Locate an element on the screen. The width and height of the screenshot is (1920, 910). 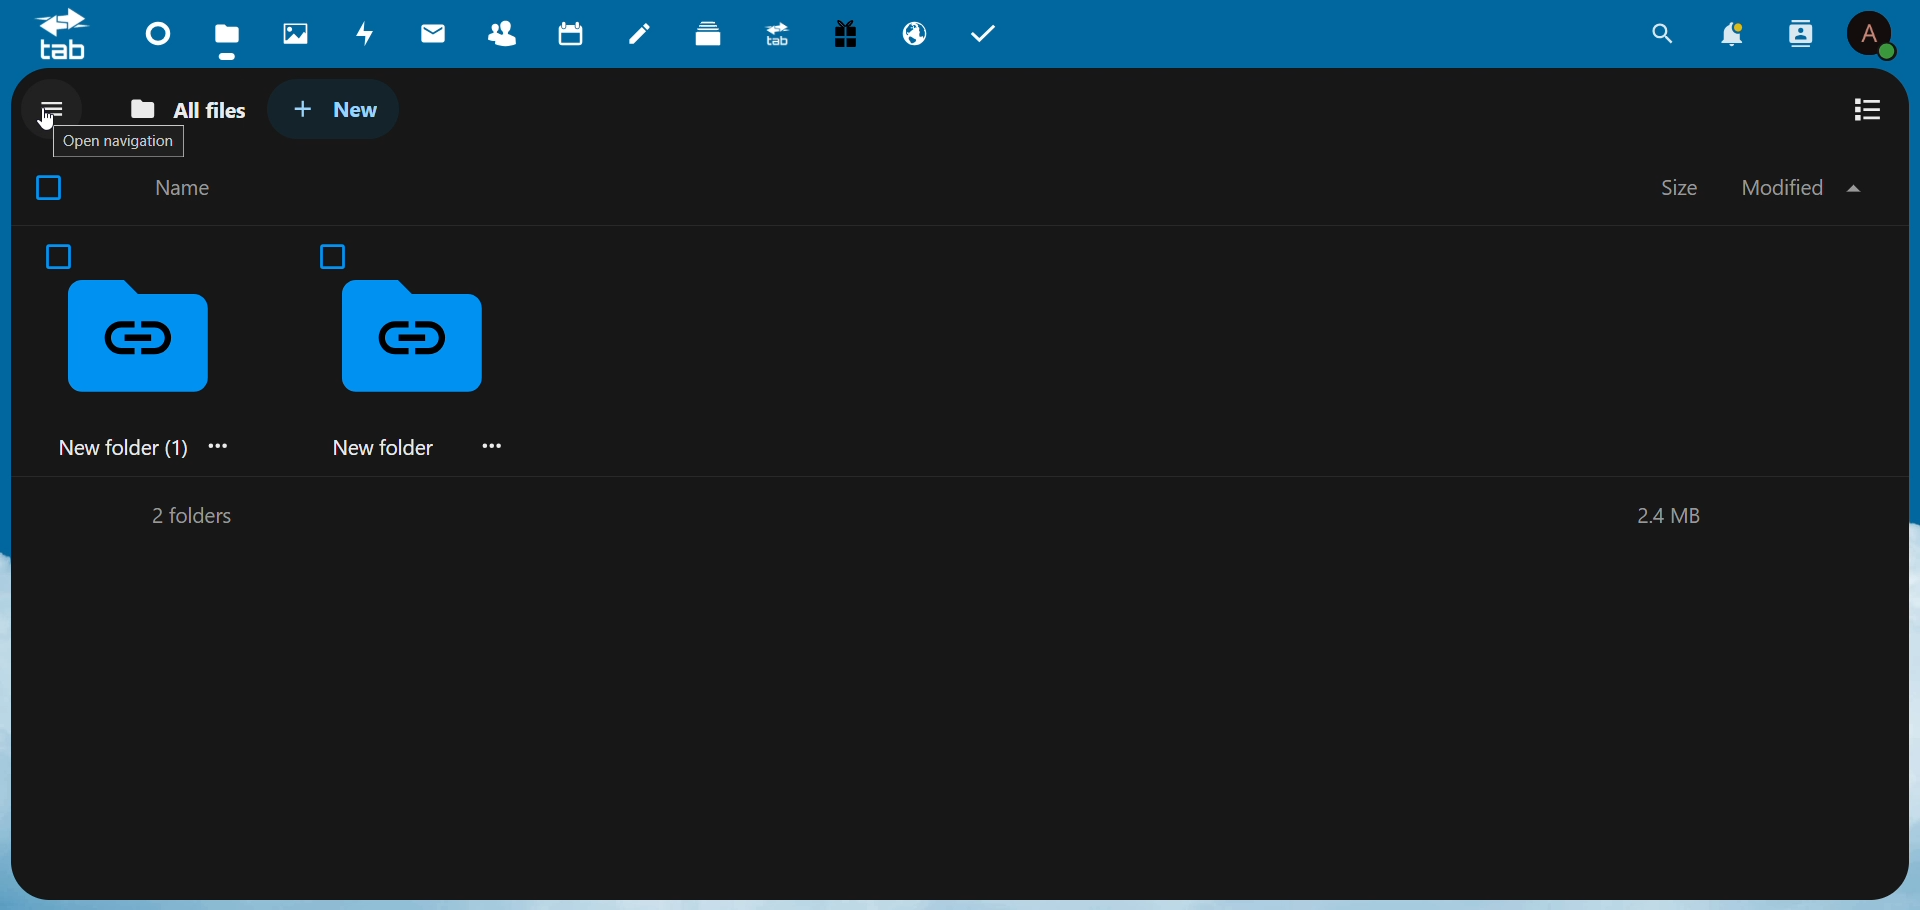
modified is located at coordinates (1799, 187).